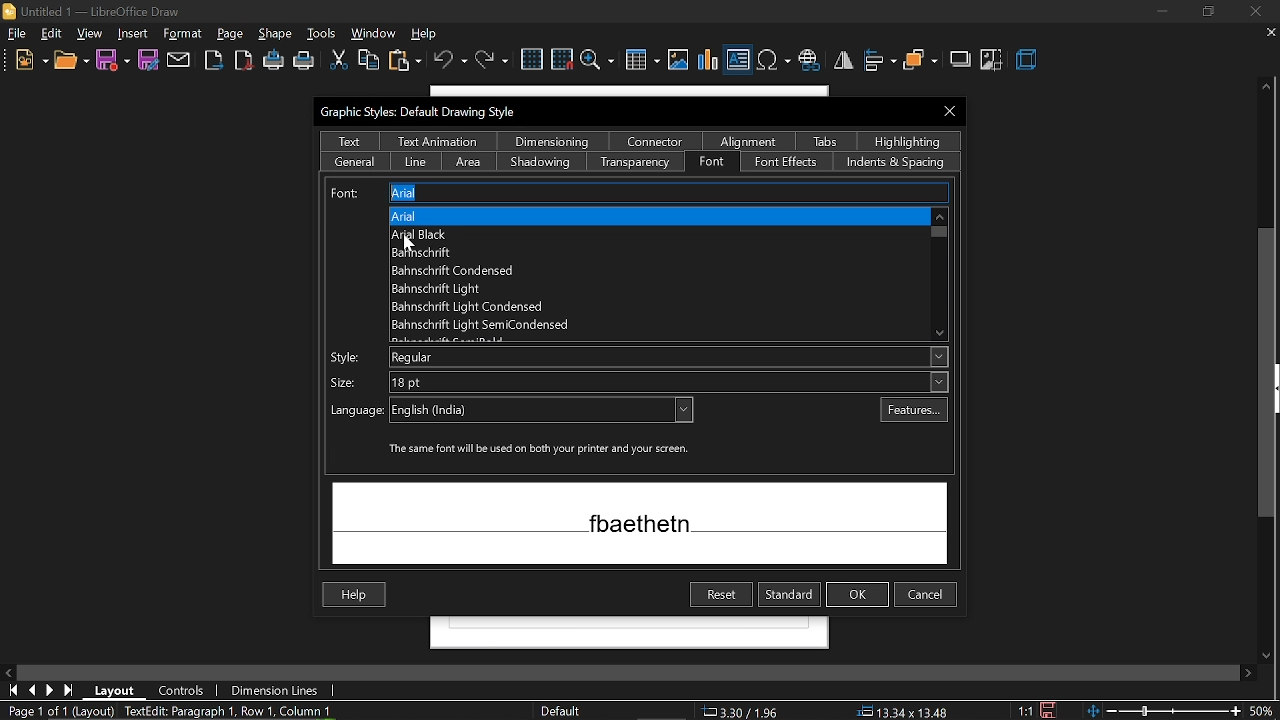 This screenshot has width=1280, height=720. What do you see at coordinates (32, 691) in the screenshot?
I see `go to previous page` at bounding box center [32, 691].